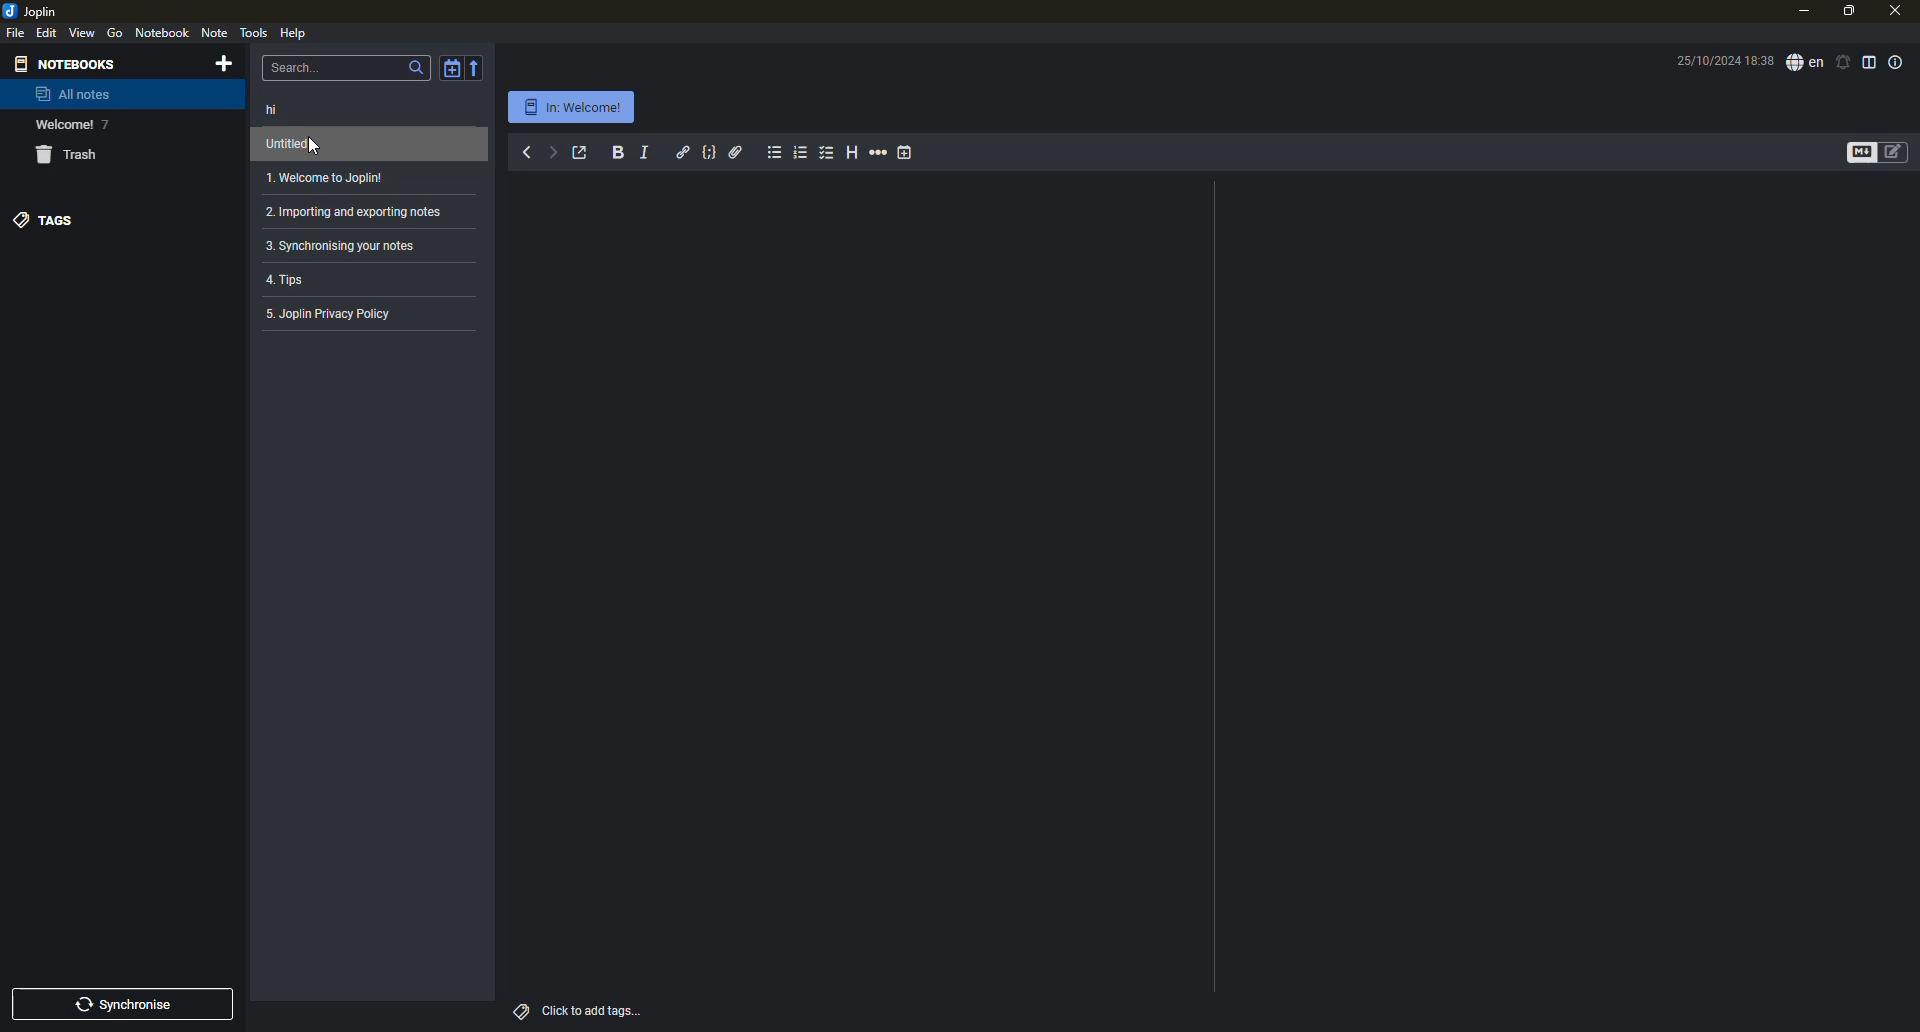 Image resolution: width=1920 pixels, height=1032 pixels. What do you see at coordinates (254, 30) in the screenshot?
I see `tools` at bounding box center [254, 30].